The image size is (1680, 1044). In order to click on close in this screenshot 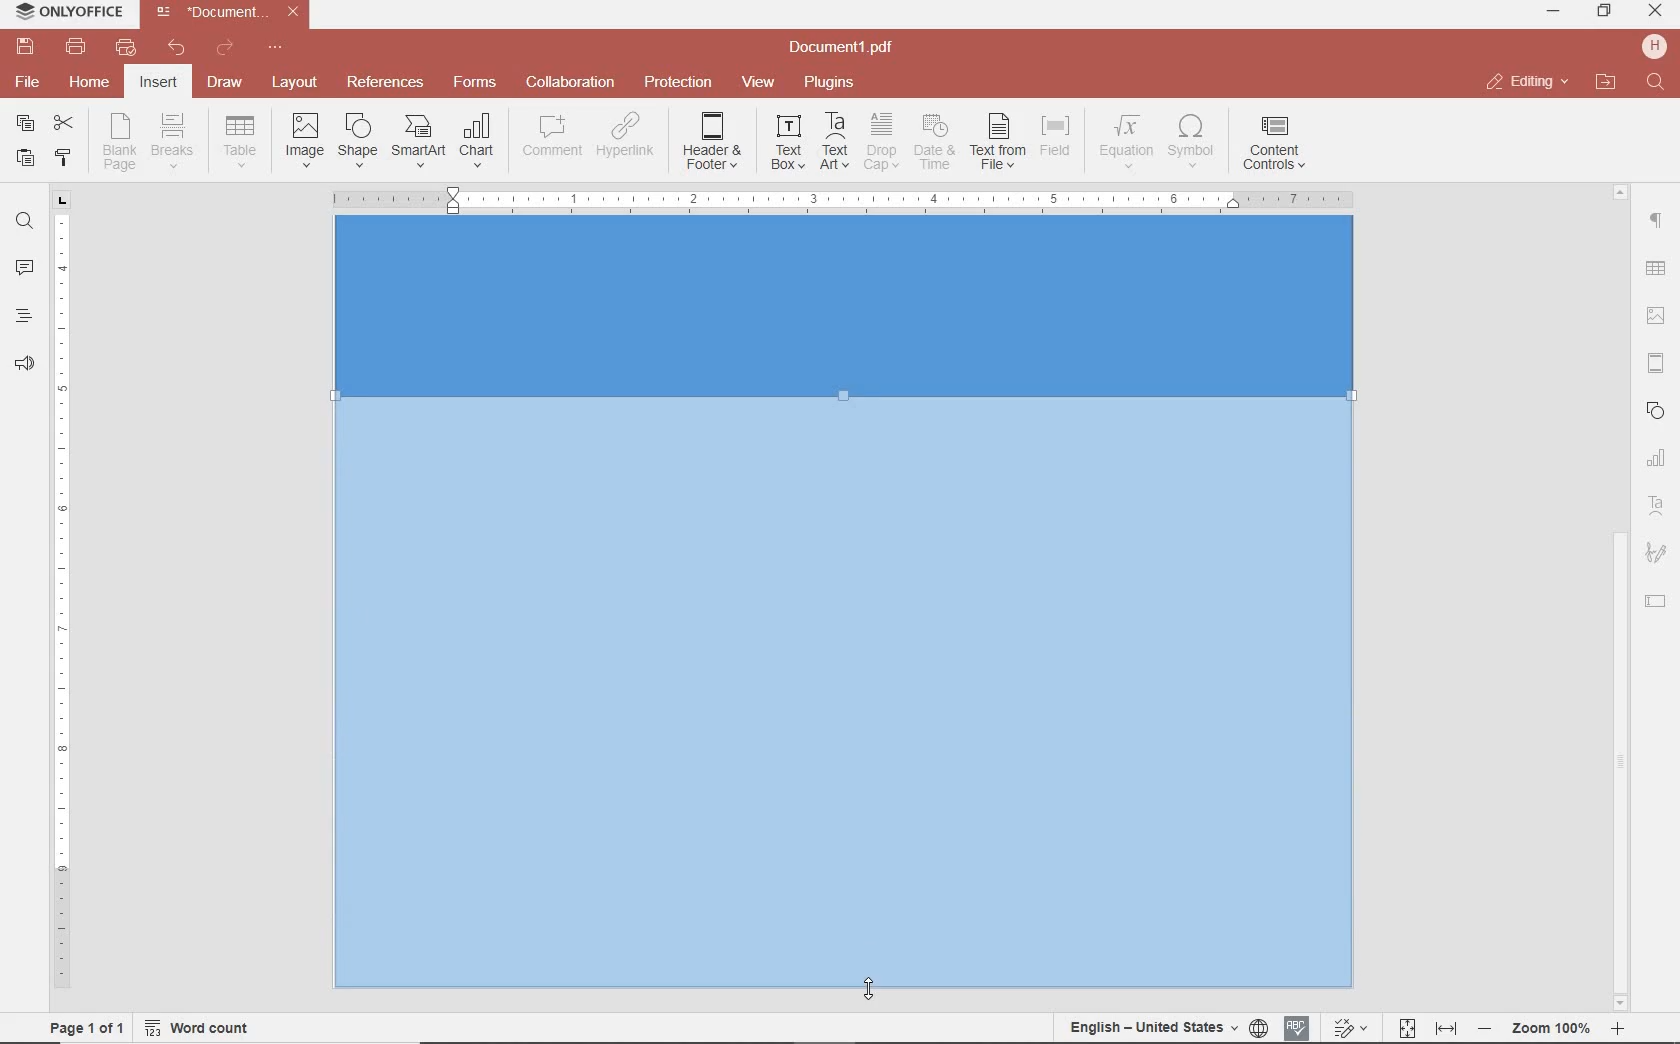, I will do `click(1526, 82)`.